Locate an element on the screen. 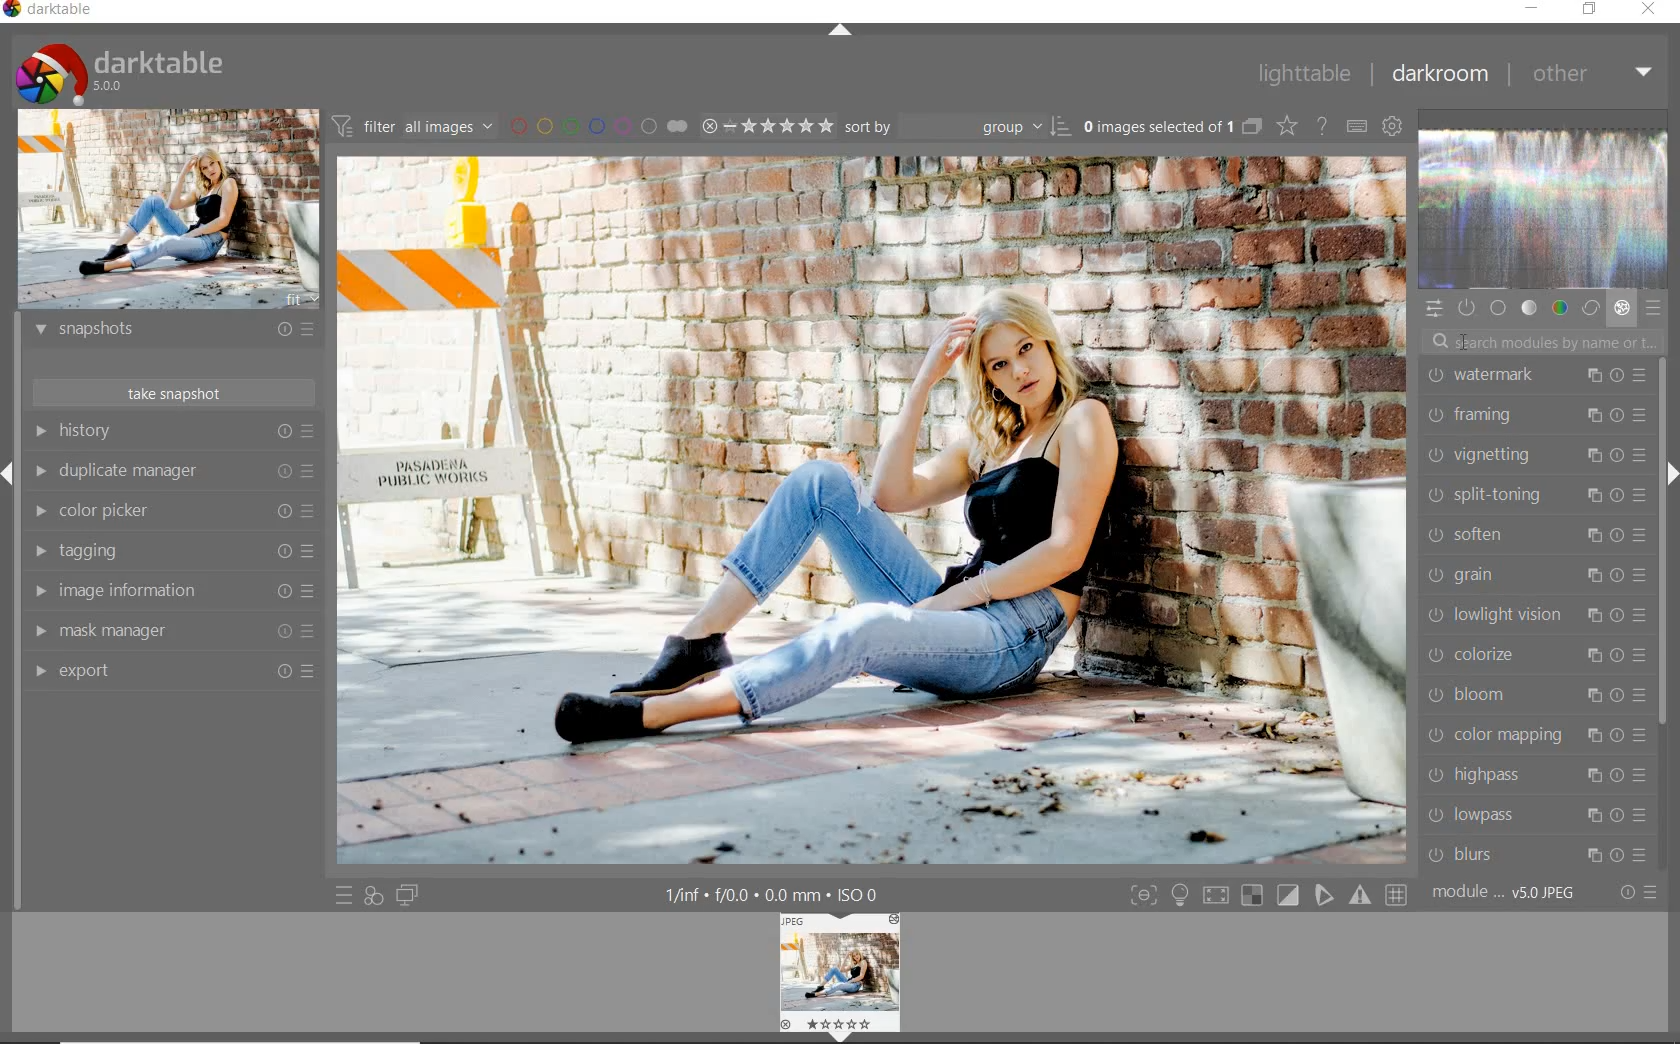 This screenshot has height=1044, width=1680. show only active modules is located at coordinates (1468, 309).